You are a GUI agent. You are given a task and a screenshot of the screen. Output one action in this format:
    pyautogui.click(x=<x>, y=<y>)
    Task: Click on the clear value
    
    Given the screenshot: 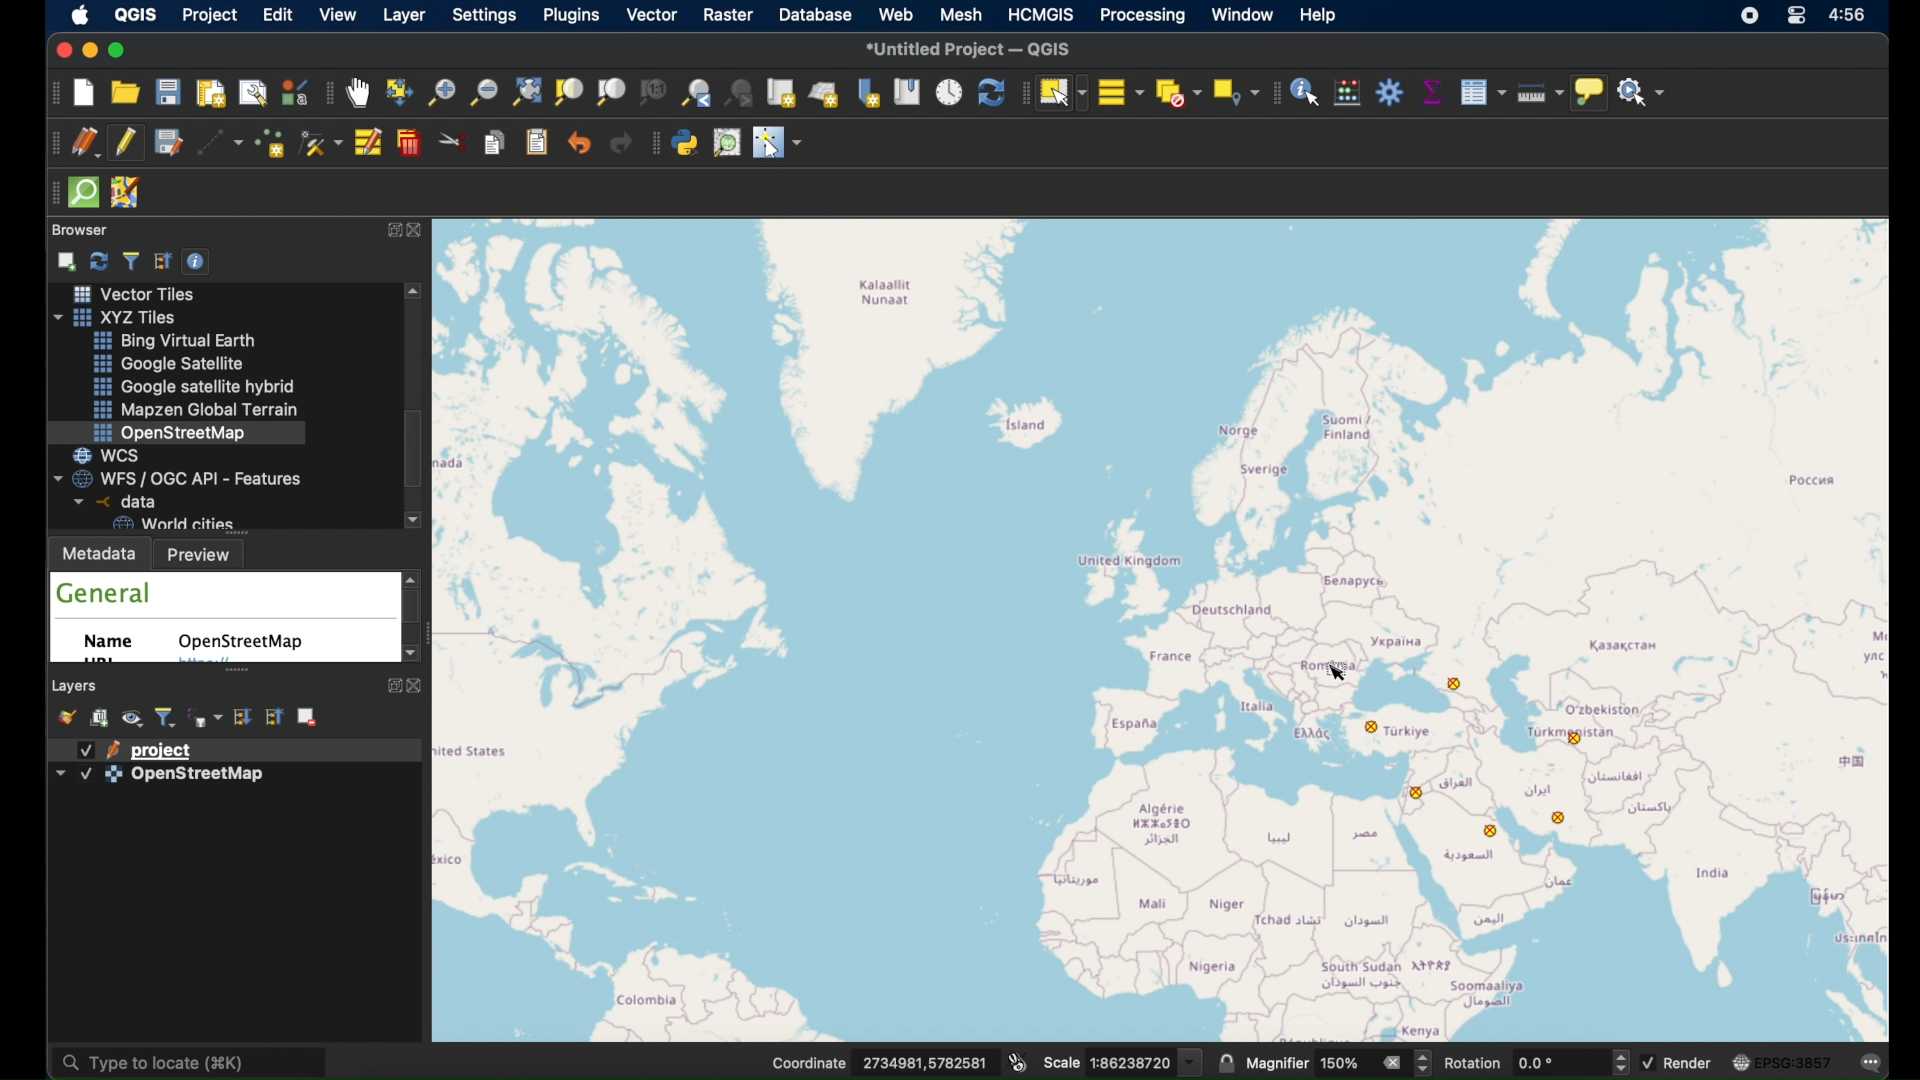 What is the action you would take?
    pyautogui.click(x=1391, y=1061)
    